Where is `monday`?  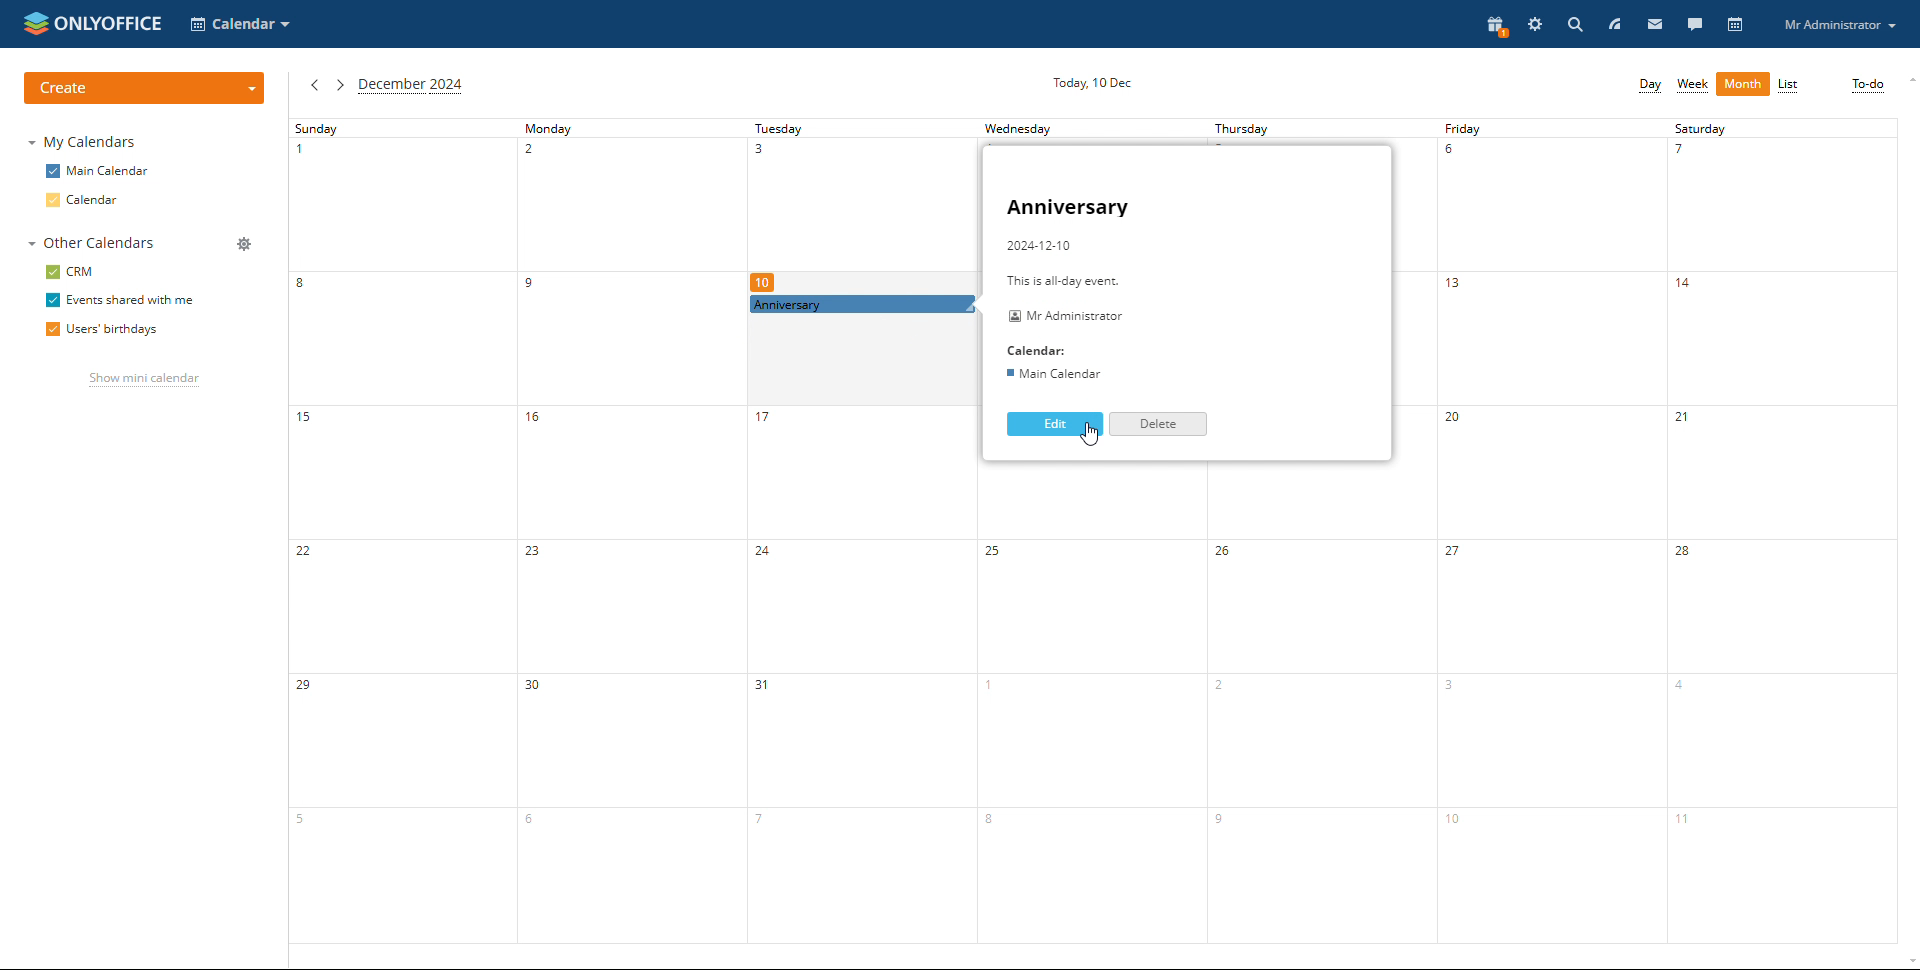
monday is located at coordinates (630, 530).